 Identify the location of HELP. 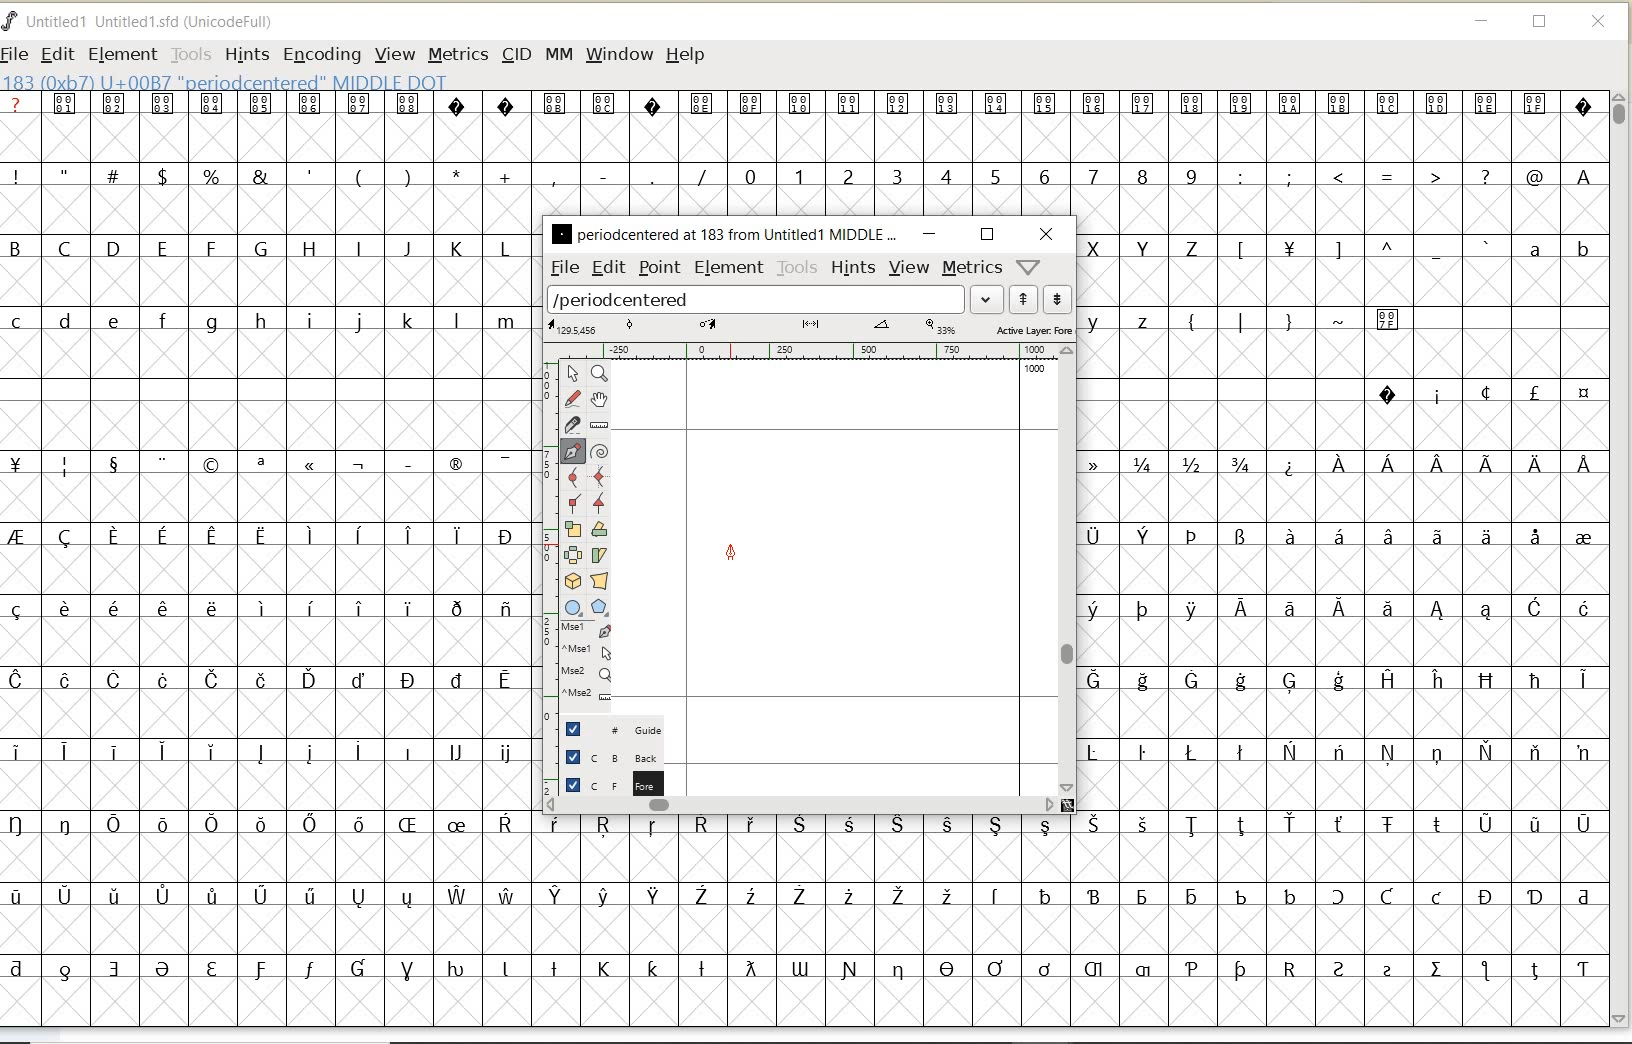
(685, 53).